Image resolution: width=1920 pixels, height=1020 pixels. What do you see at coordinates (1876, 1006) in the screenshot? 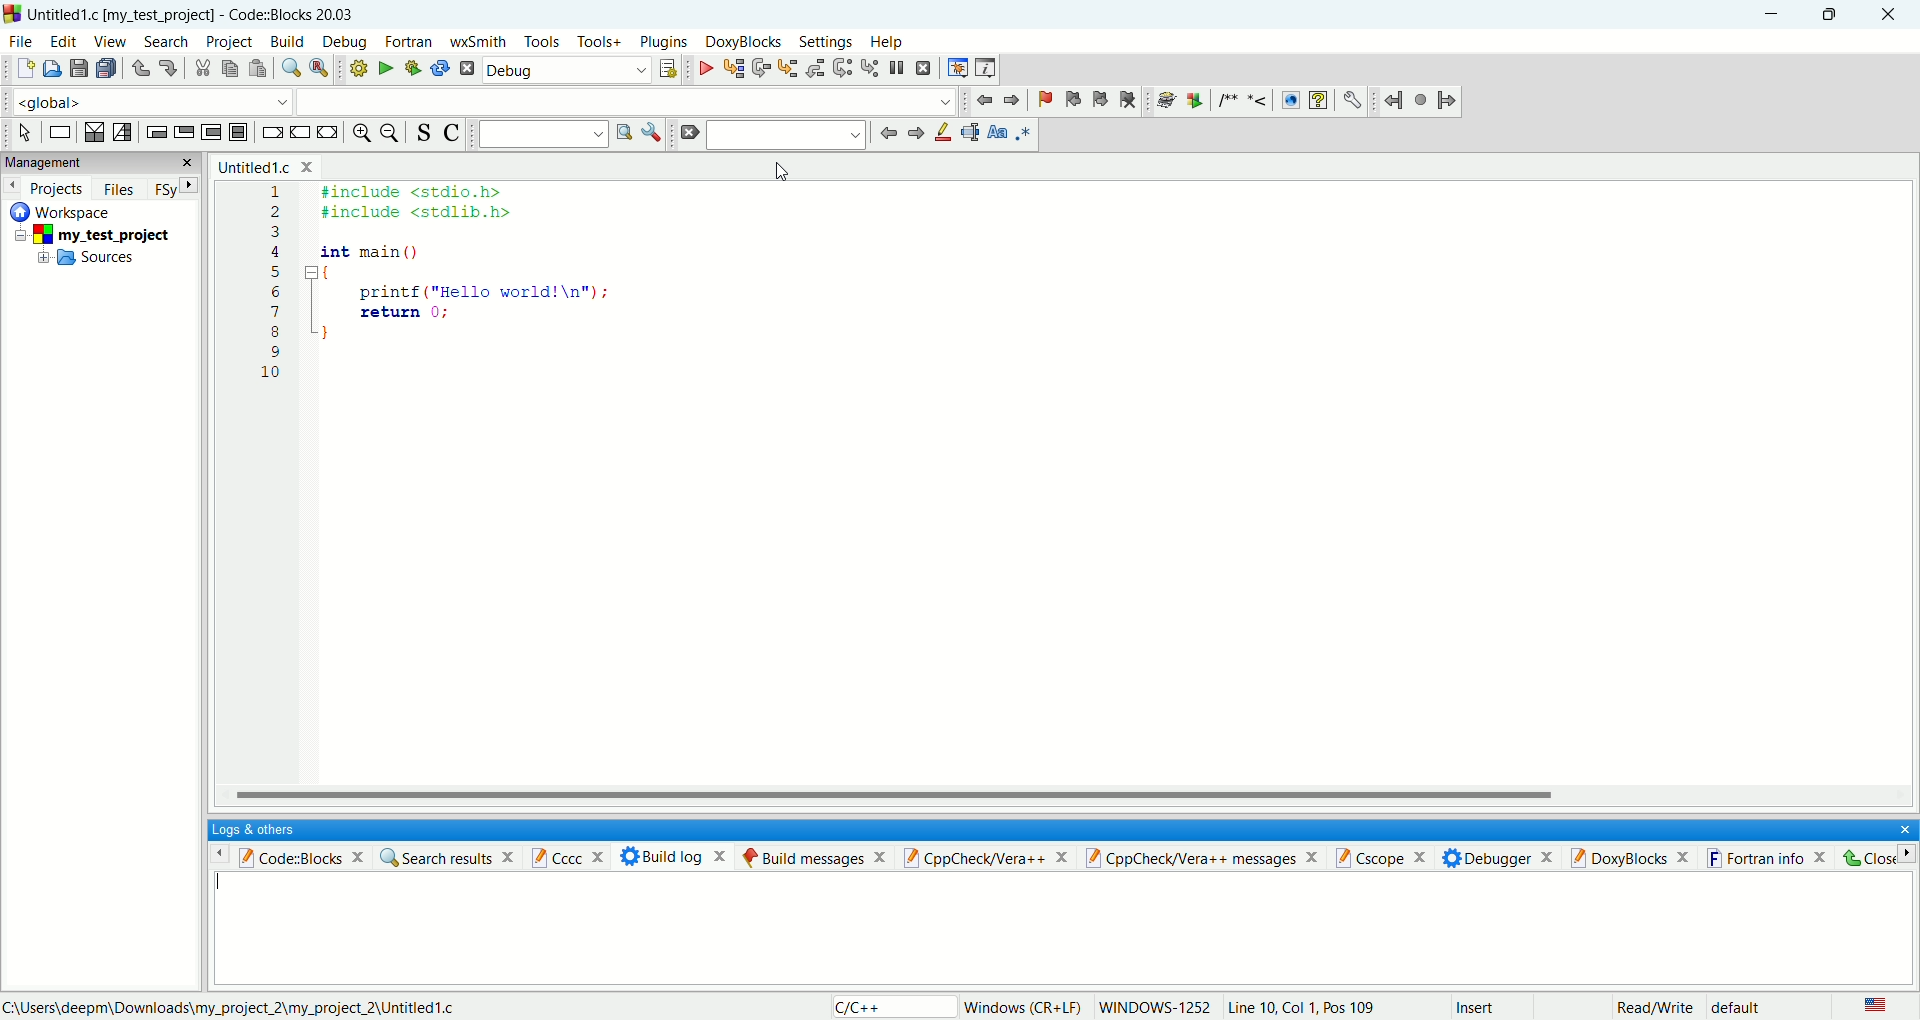
I see `language` at bounding box center [1876, 1006].